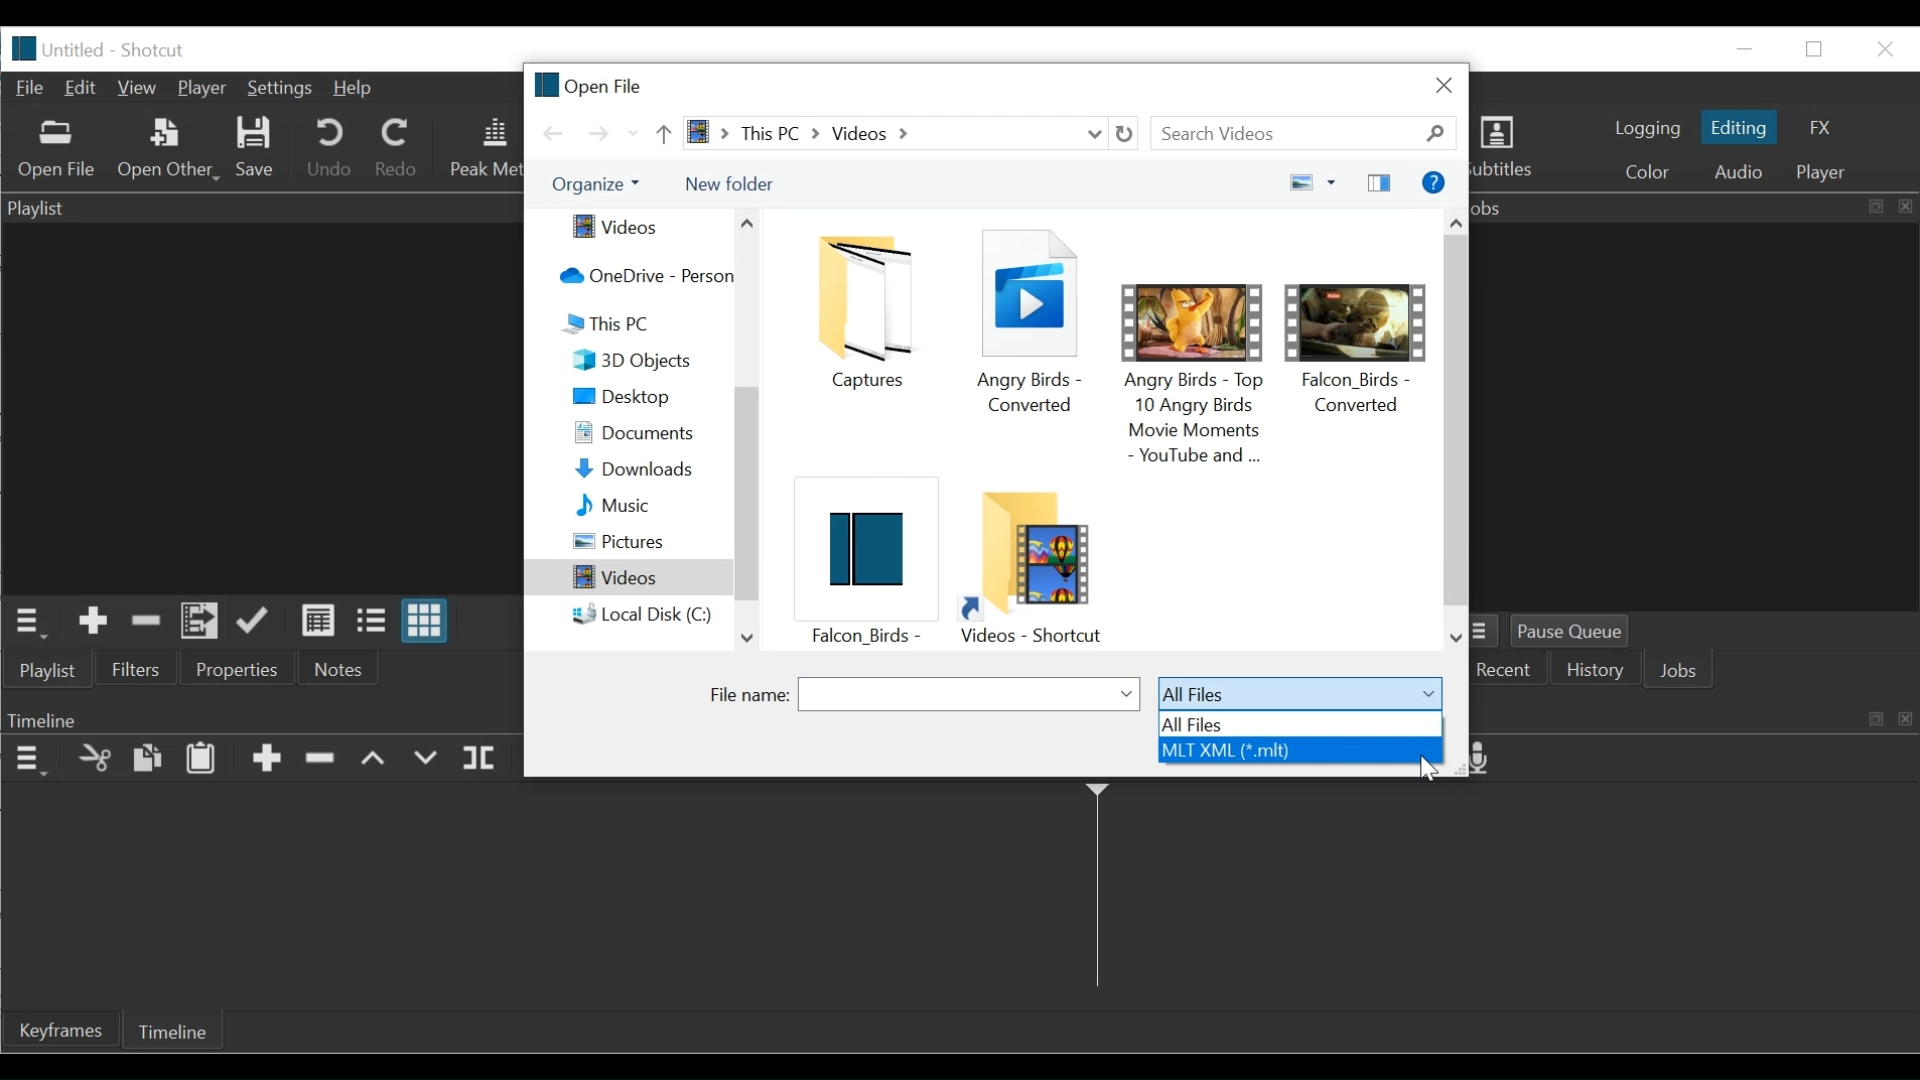 This screenshot has width=1920, height=1080. What do you see at coordinates (199, 621) in the screenshot?
I see `Add the files to the playlist` at bounding box center [199, 621].